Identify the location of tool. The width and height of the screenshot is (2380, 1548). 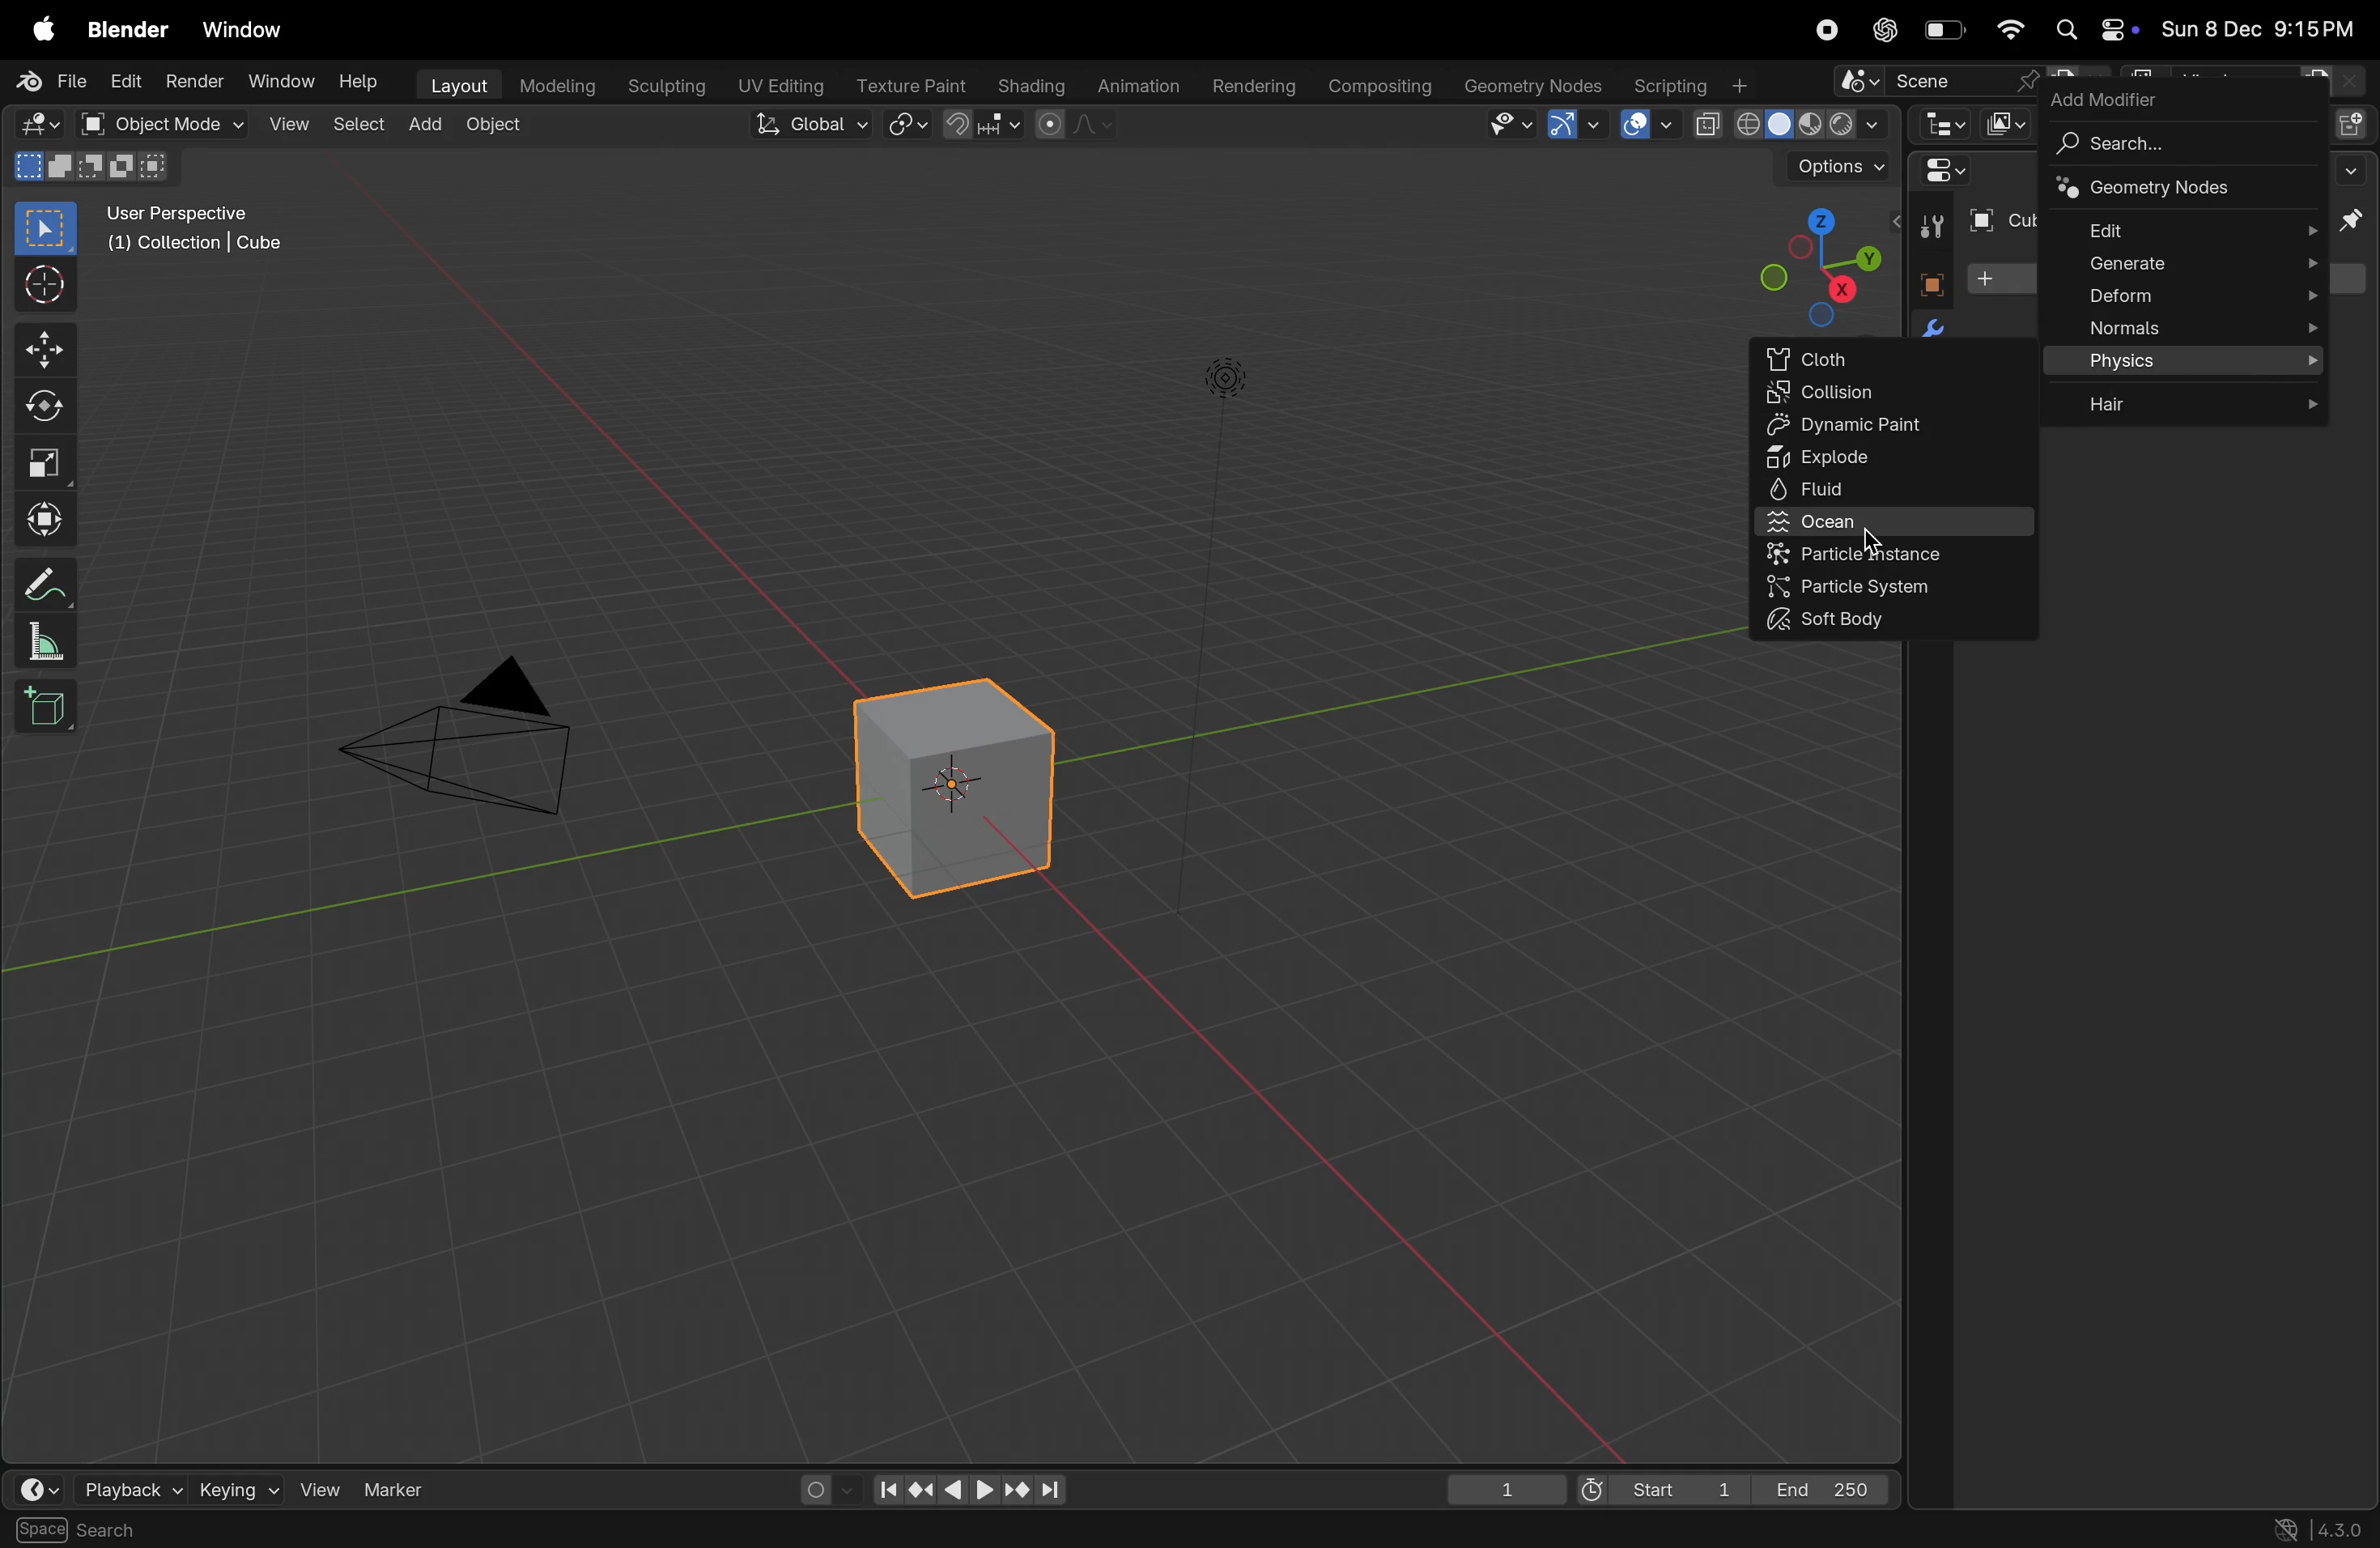
(1927, 228).